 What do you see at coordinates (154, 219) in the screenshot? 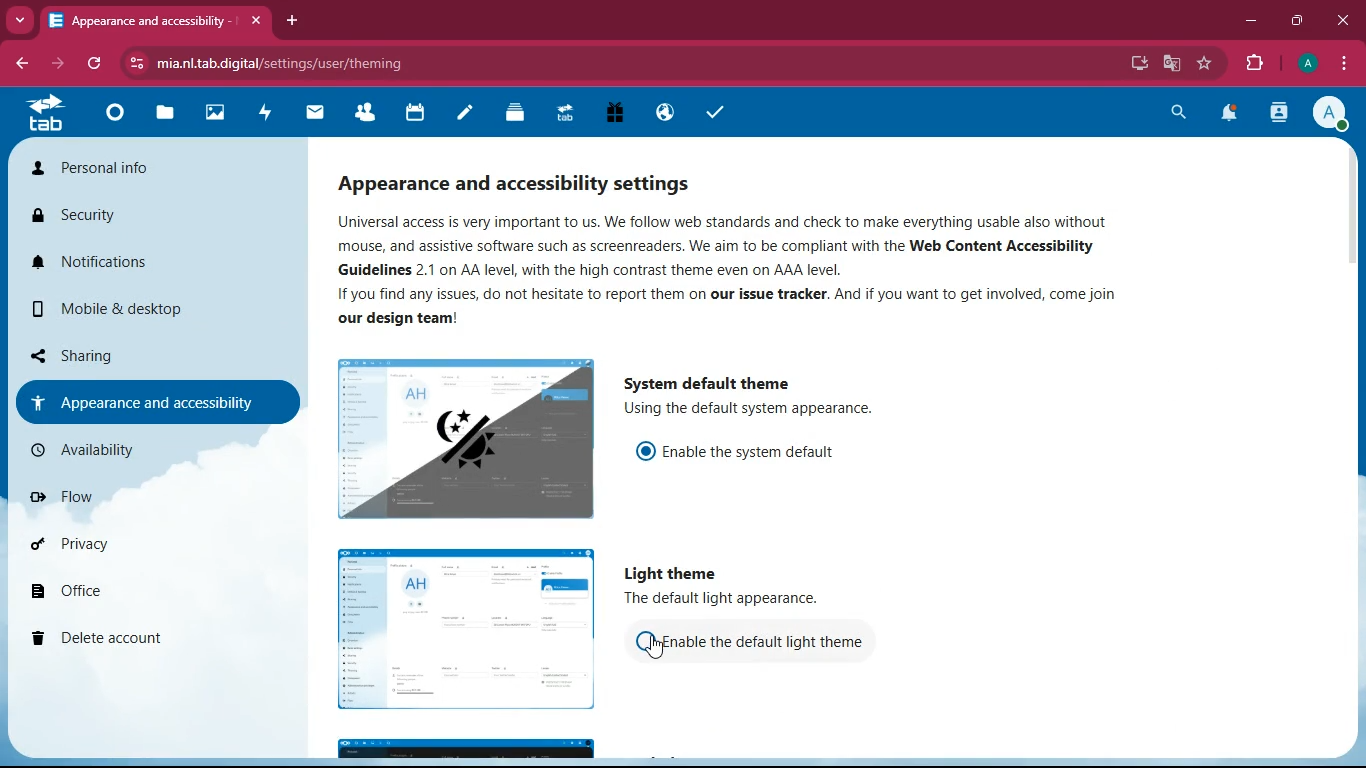
I see `security` at bounding box center [154, 219].